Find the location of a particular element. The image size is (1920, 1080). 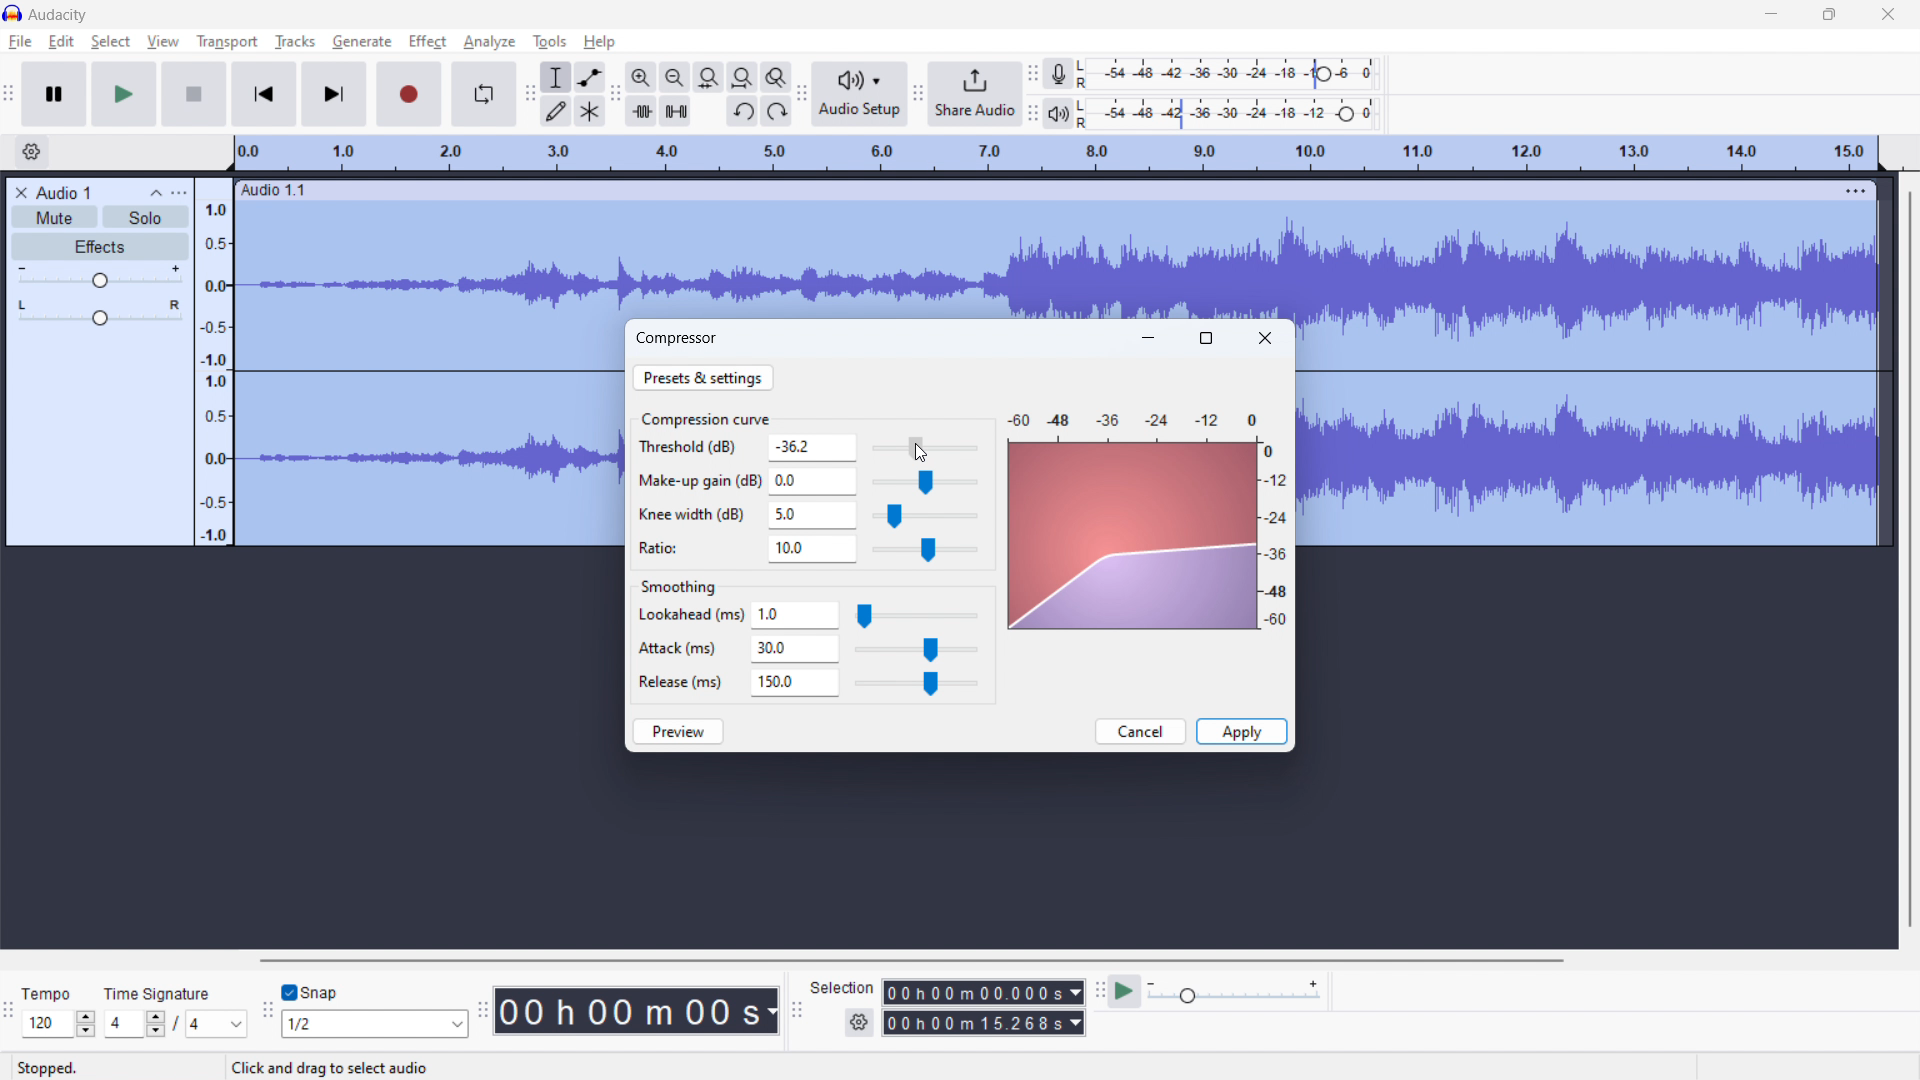

minimize is located at coordinates (1770, 14).